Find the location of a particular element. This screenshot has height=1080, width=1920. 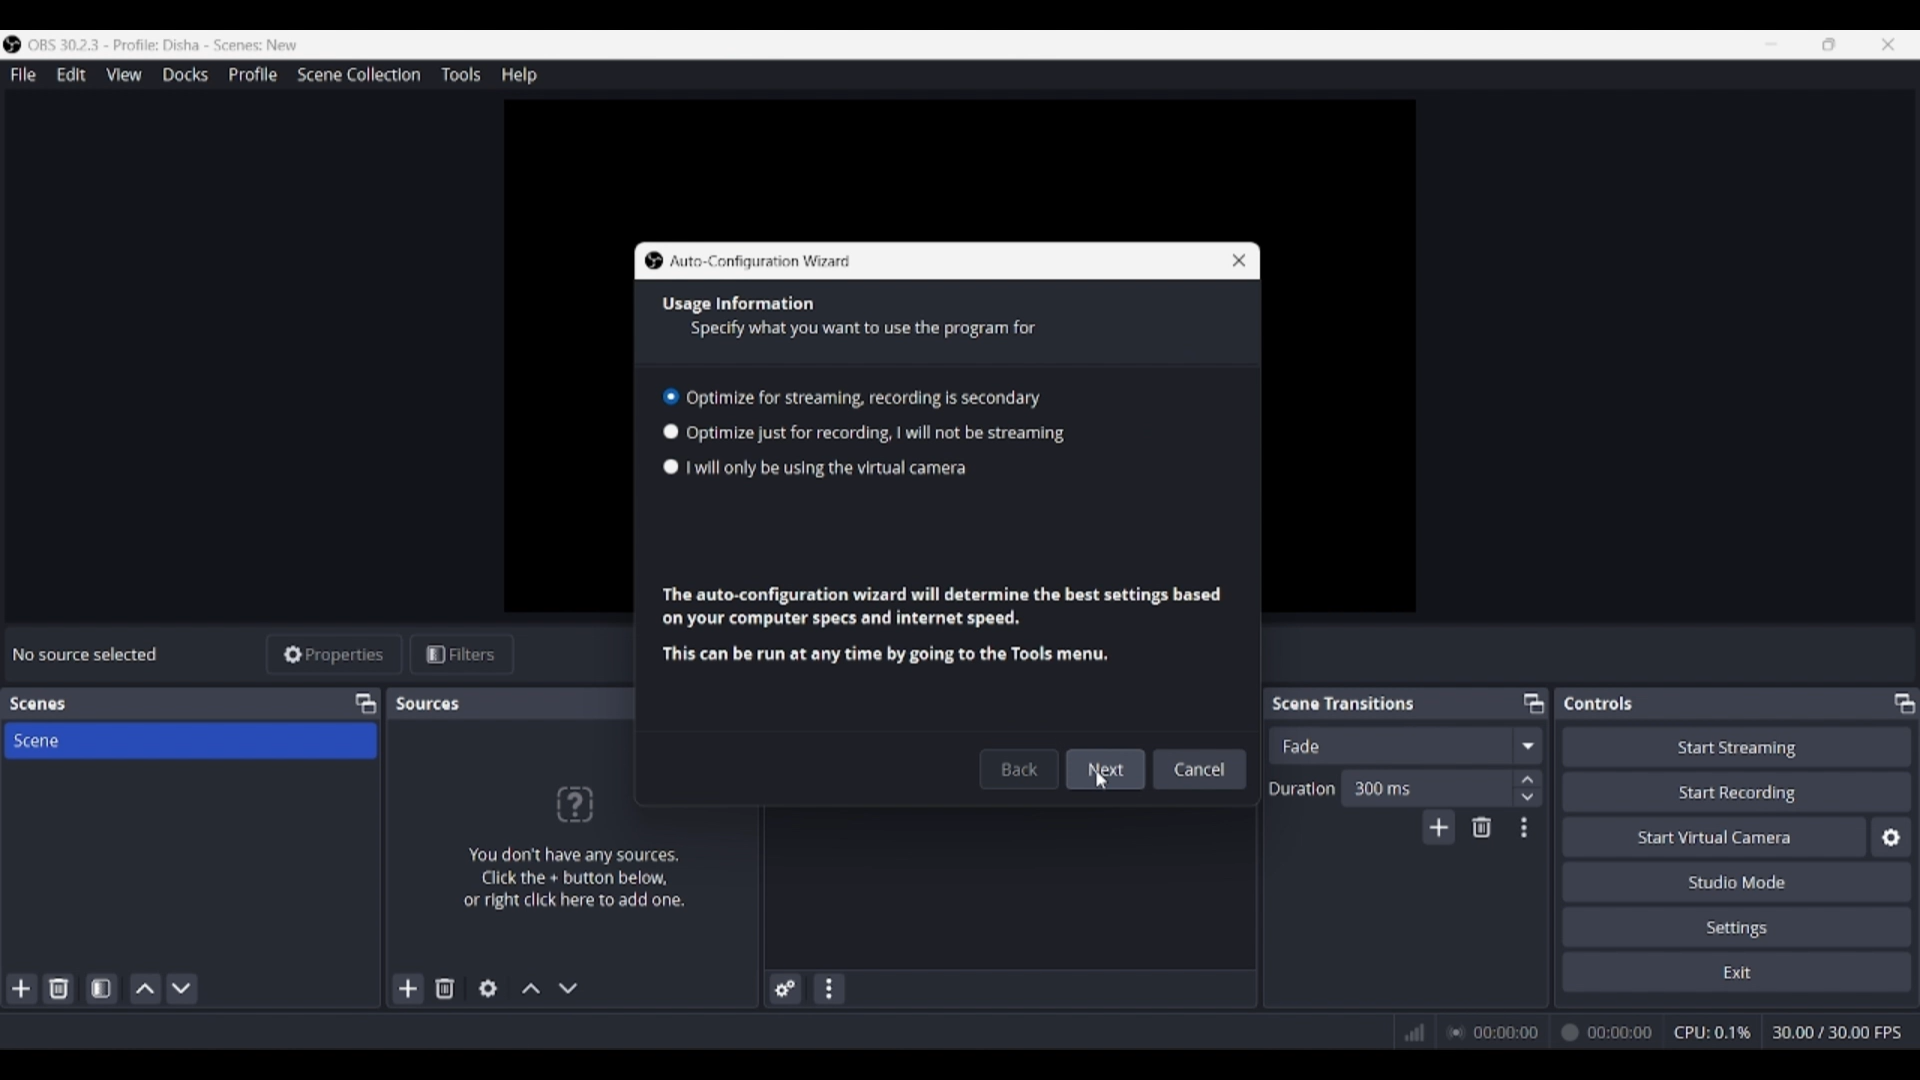

Float scenes is located at coordinates (365, 704).